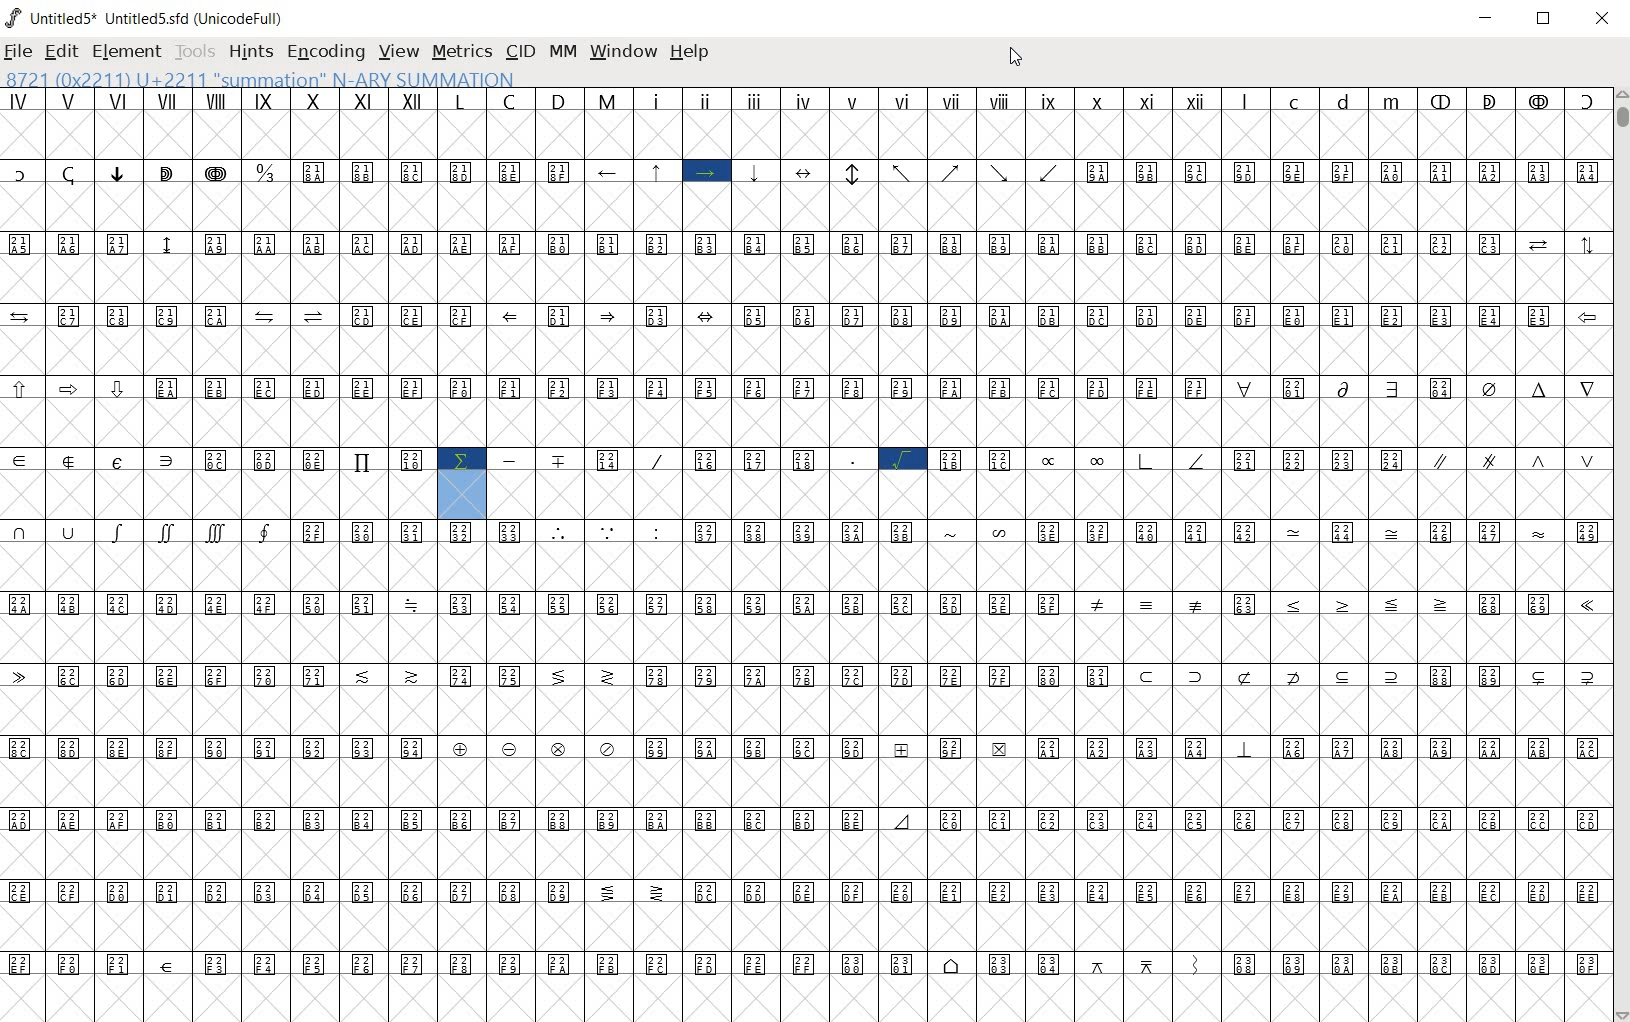 Image resolution: width=1630 pixels, height=1022 pixels. What do you see at coordinates (931, 98) in the screenshot?
I see `roman numerals` at bounding box center [931, 98].